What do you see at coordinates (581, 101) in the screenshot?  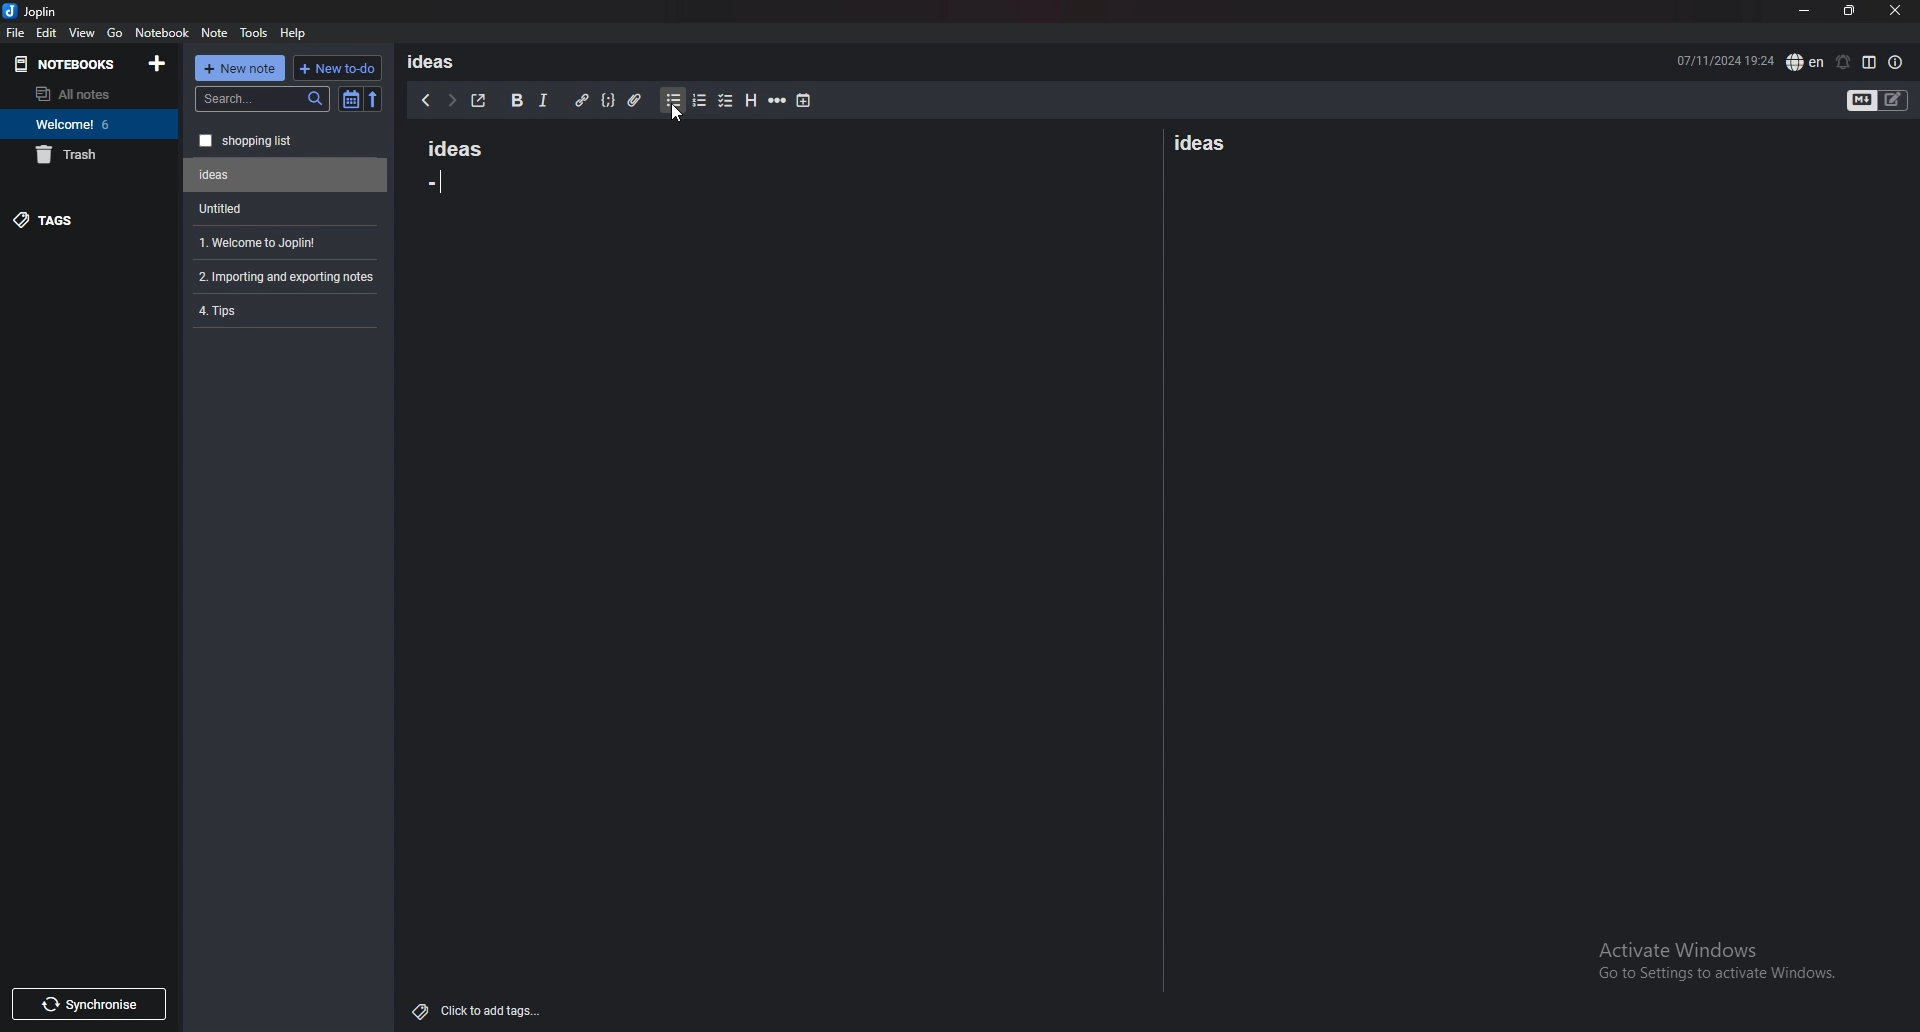 I see `hyperlink` at bounding box center [581, 101].